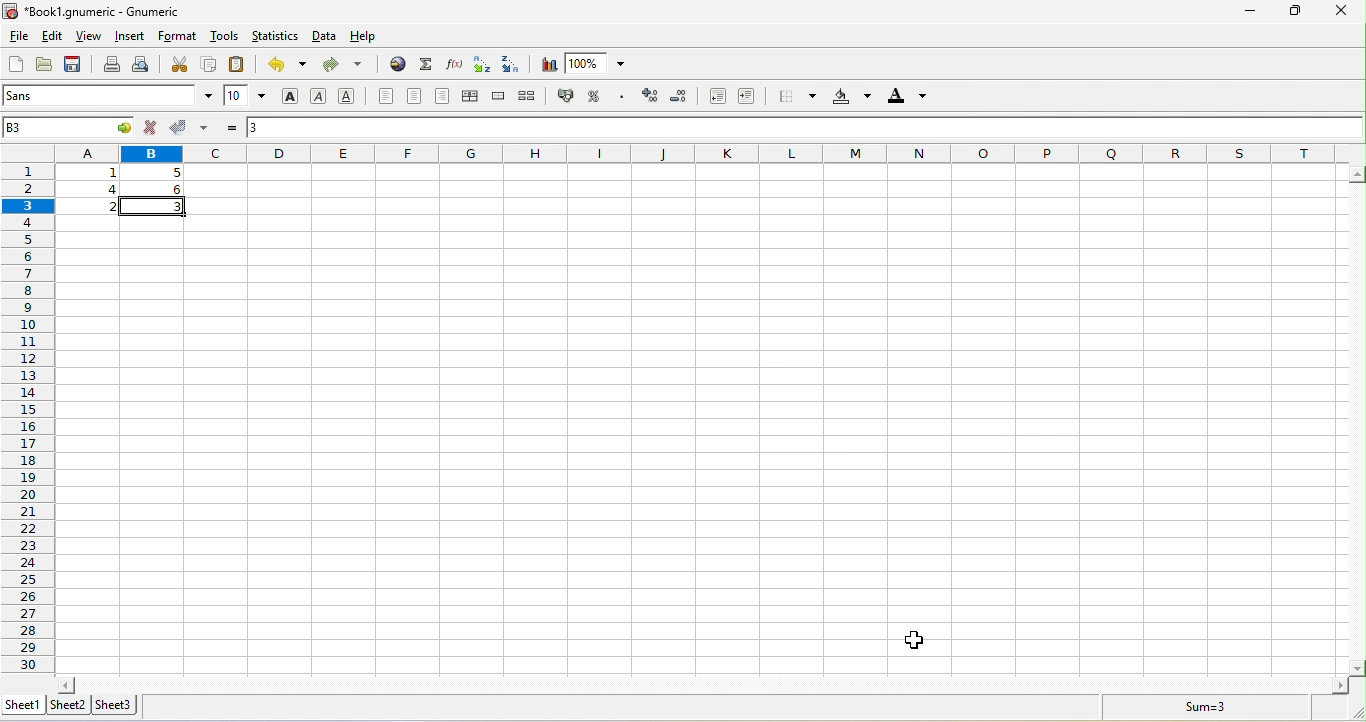  I want to click on view, so click(89, 37).